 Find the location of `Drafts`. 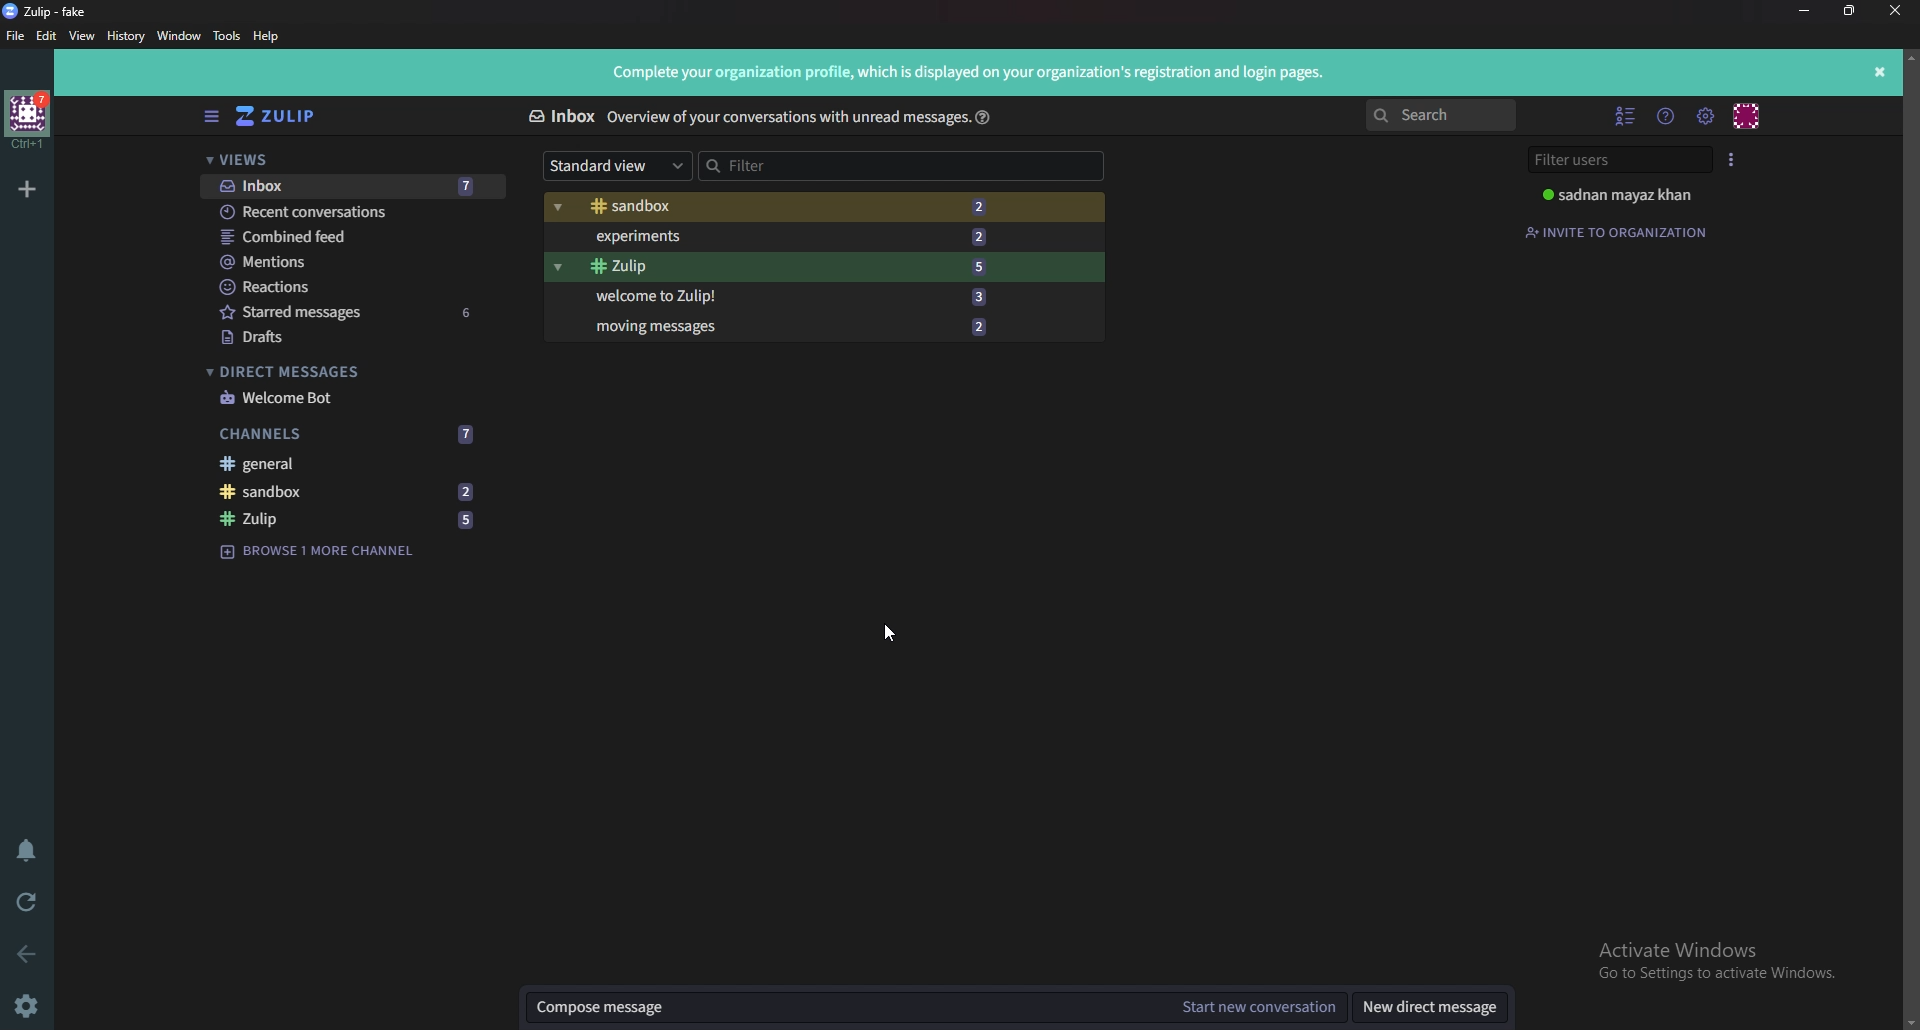

Drafts is located at coordinates (341, 337).